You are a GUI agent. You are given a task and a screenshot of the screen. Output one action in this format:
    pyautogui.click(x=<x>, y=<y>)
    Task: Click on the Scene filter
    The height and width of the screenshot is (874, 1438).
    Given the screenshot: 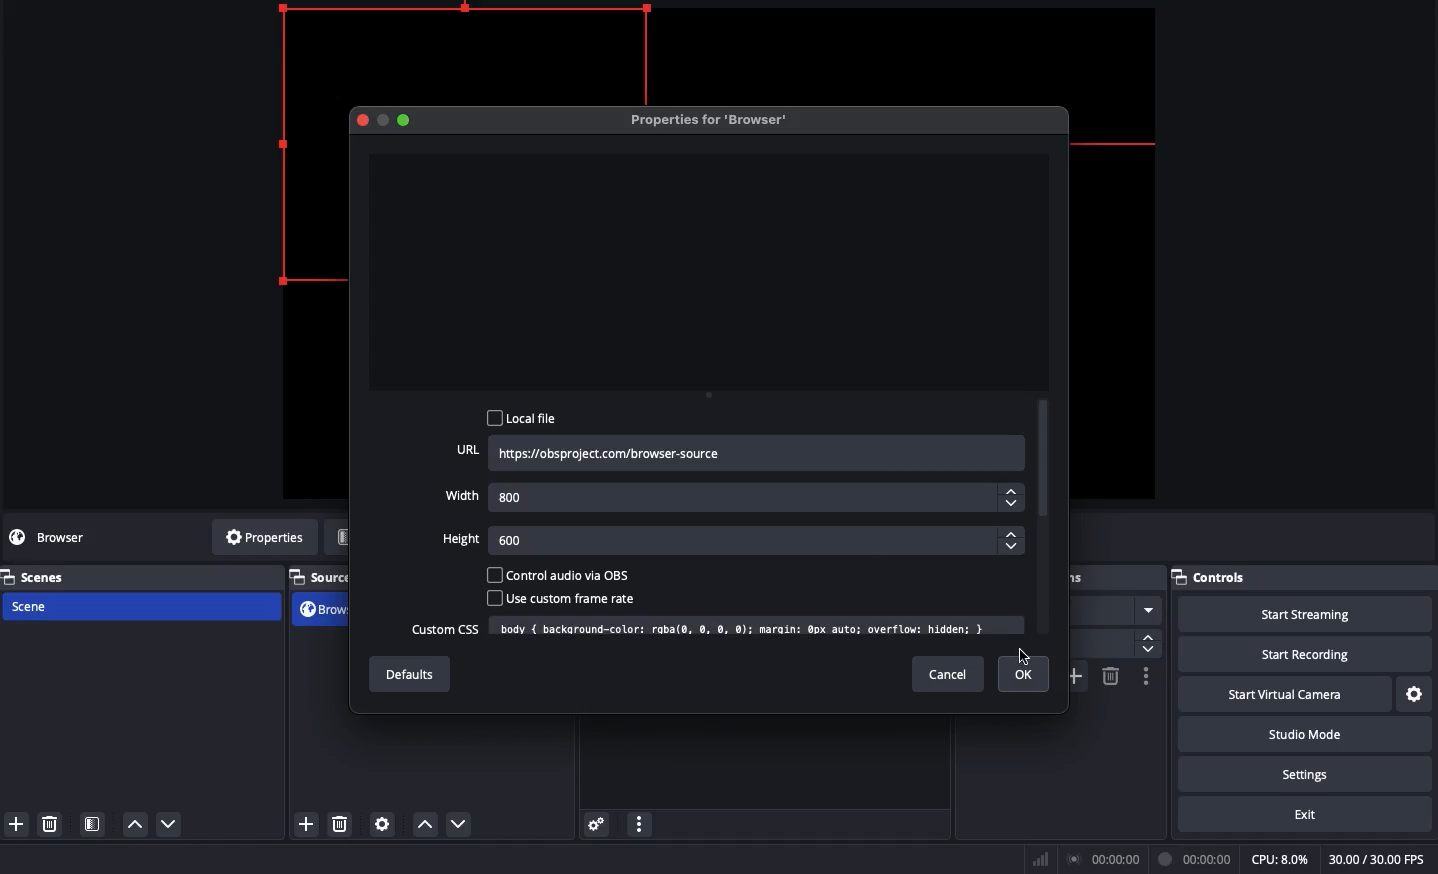 What is the action you would take?
    pyautogui.click(x=91, y=820)
    